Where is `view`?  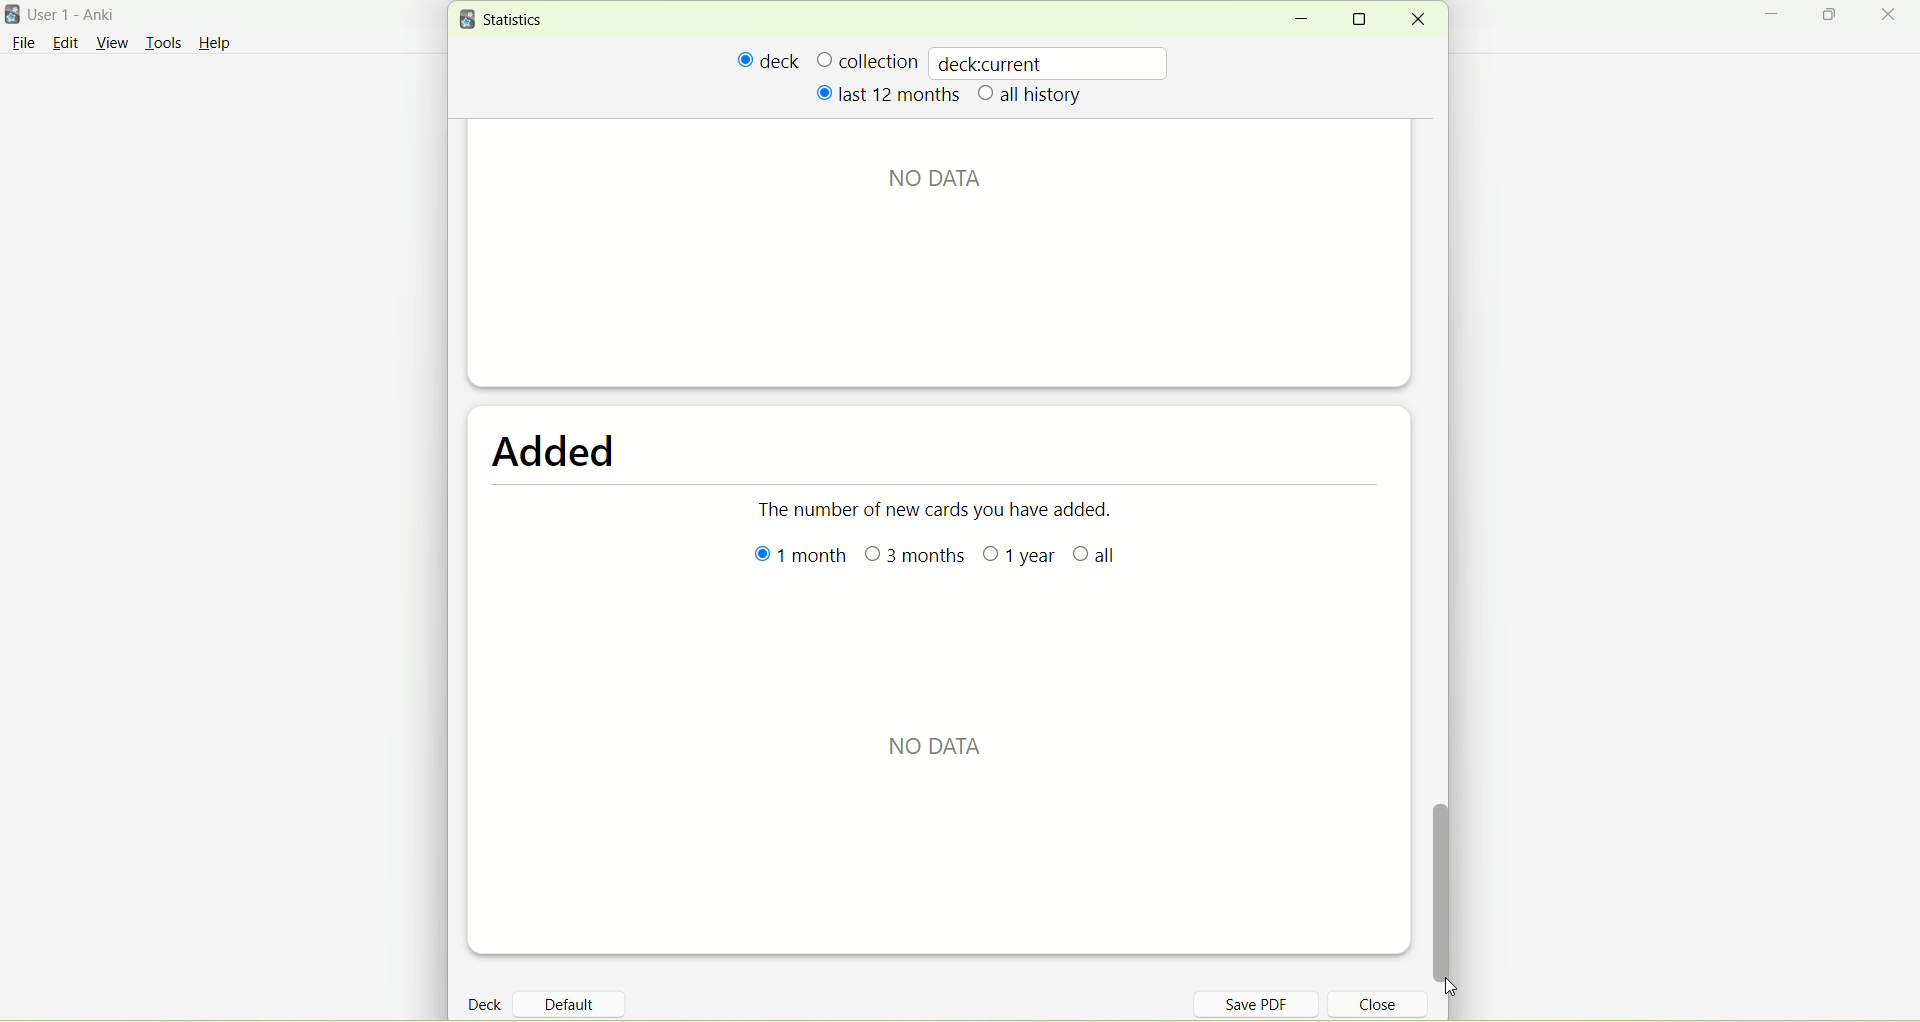
view is located at coordinates (115, 44).